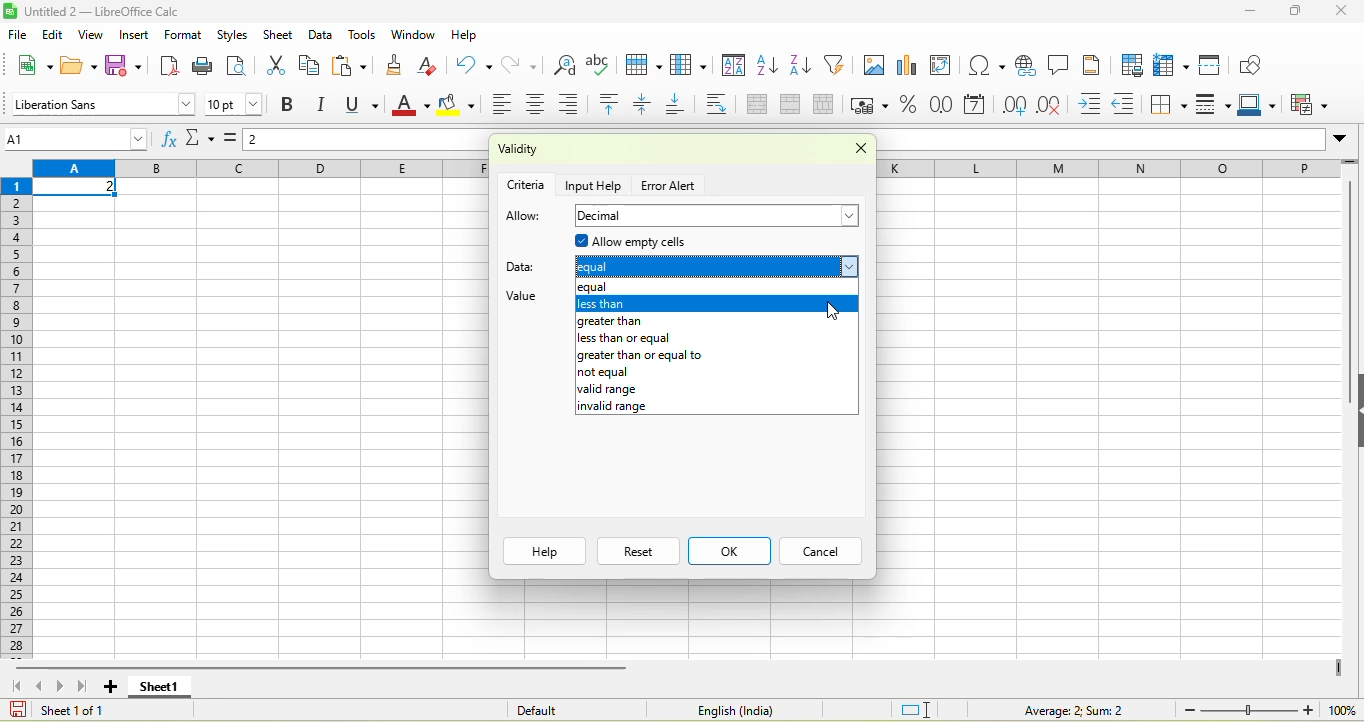 The width and height of the screenshot is (1364, 722). Describe the element at coordinates (1253, 64) in the screenshot. I see `show draw function` at that location.